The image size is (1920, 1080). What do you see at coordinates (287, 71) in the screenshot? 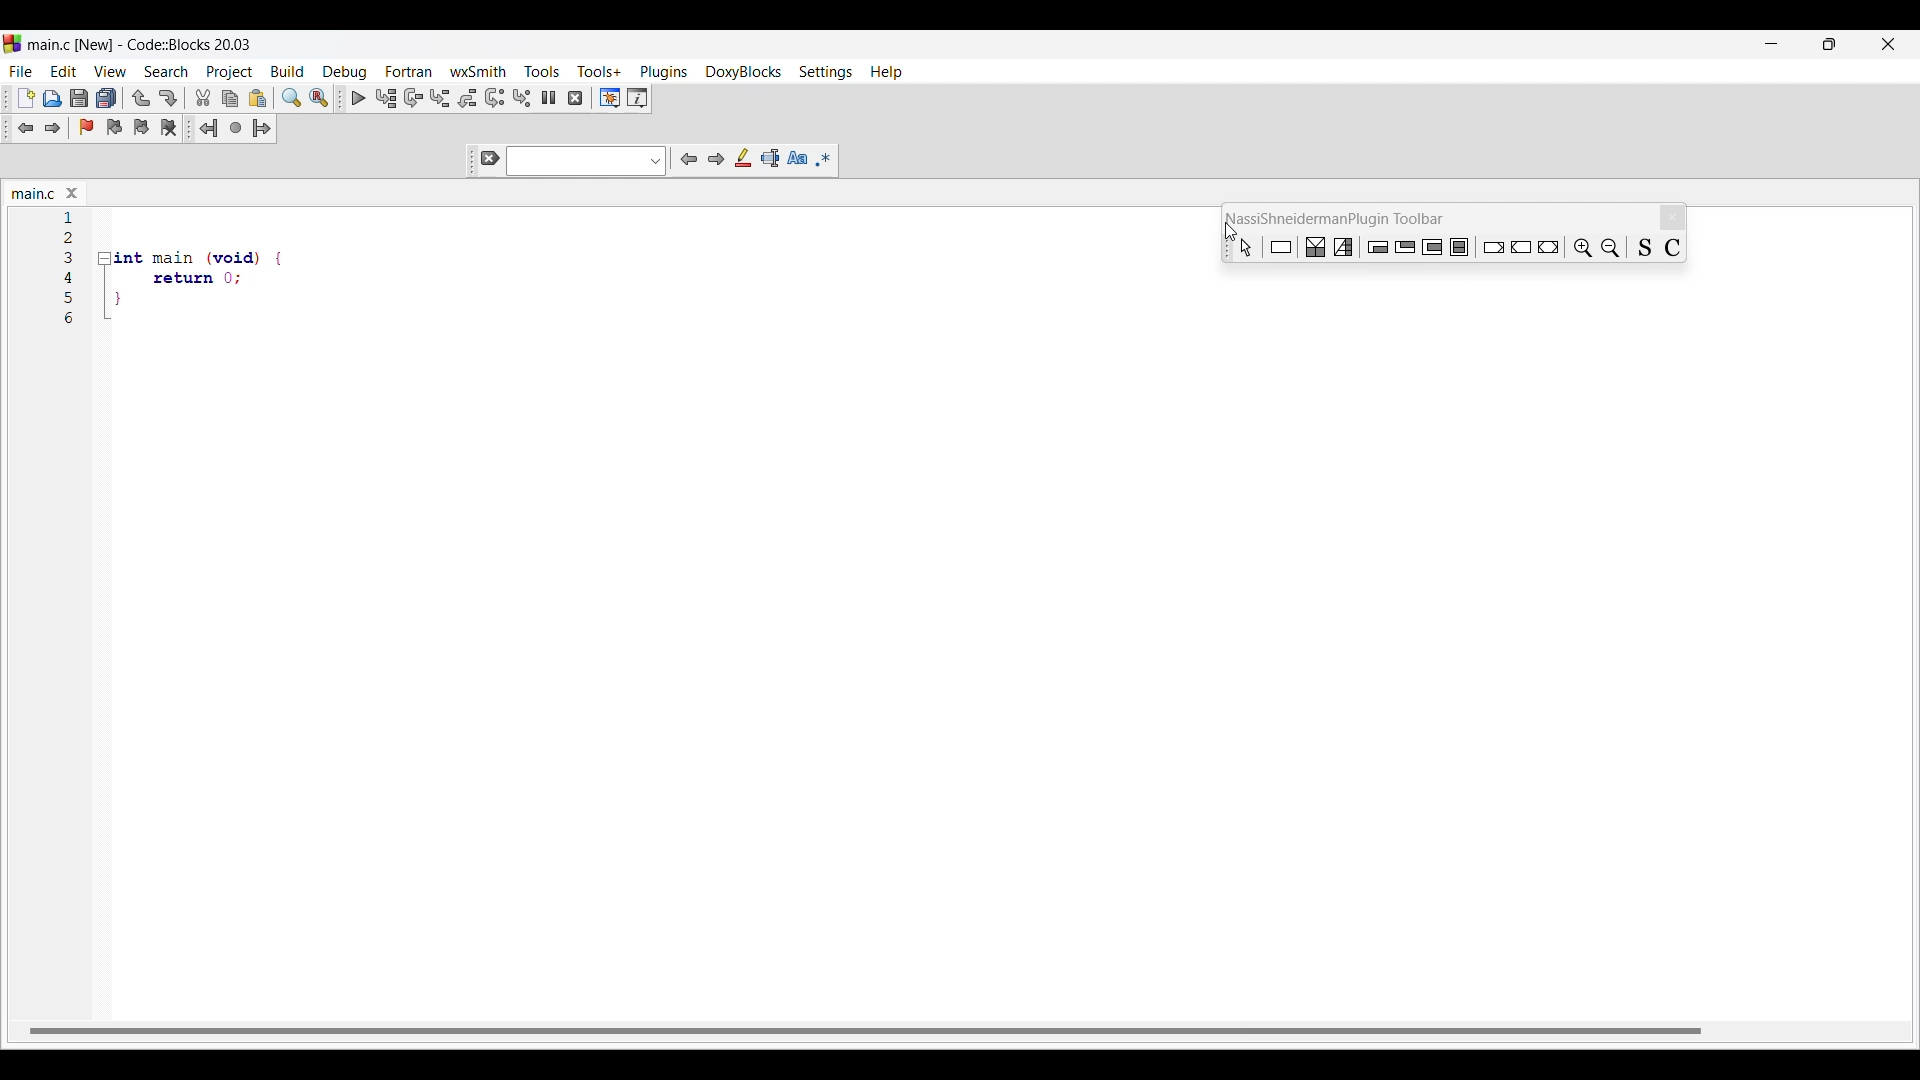
I see `Build menu` at bounding box center [287, 71].